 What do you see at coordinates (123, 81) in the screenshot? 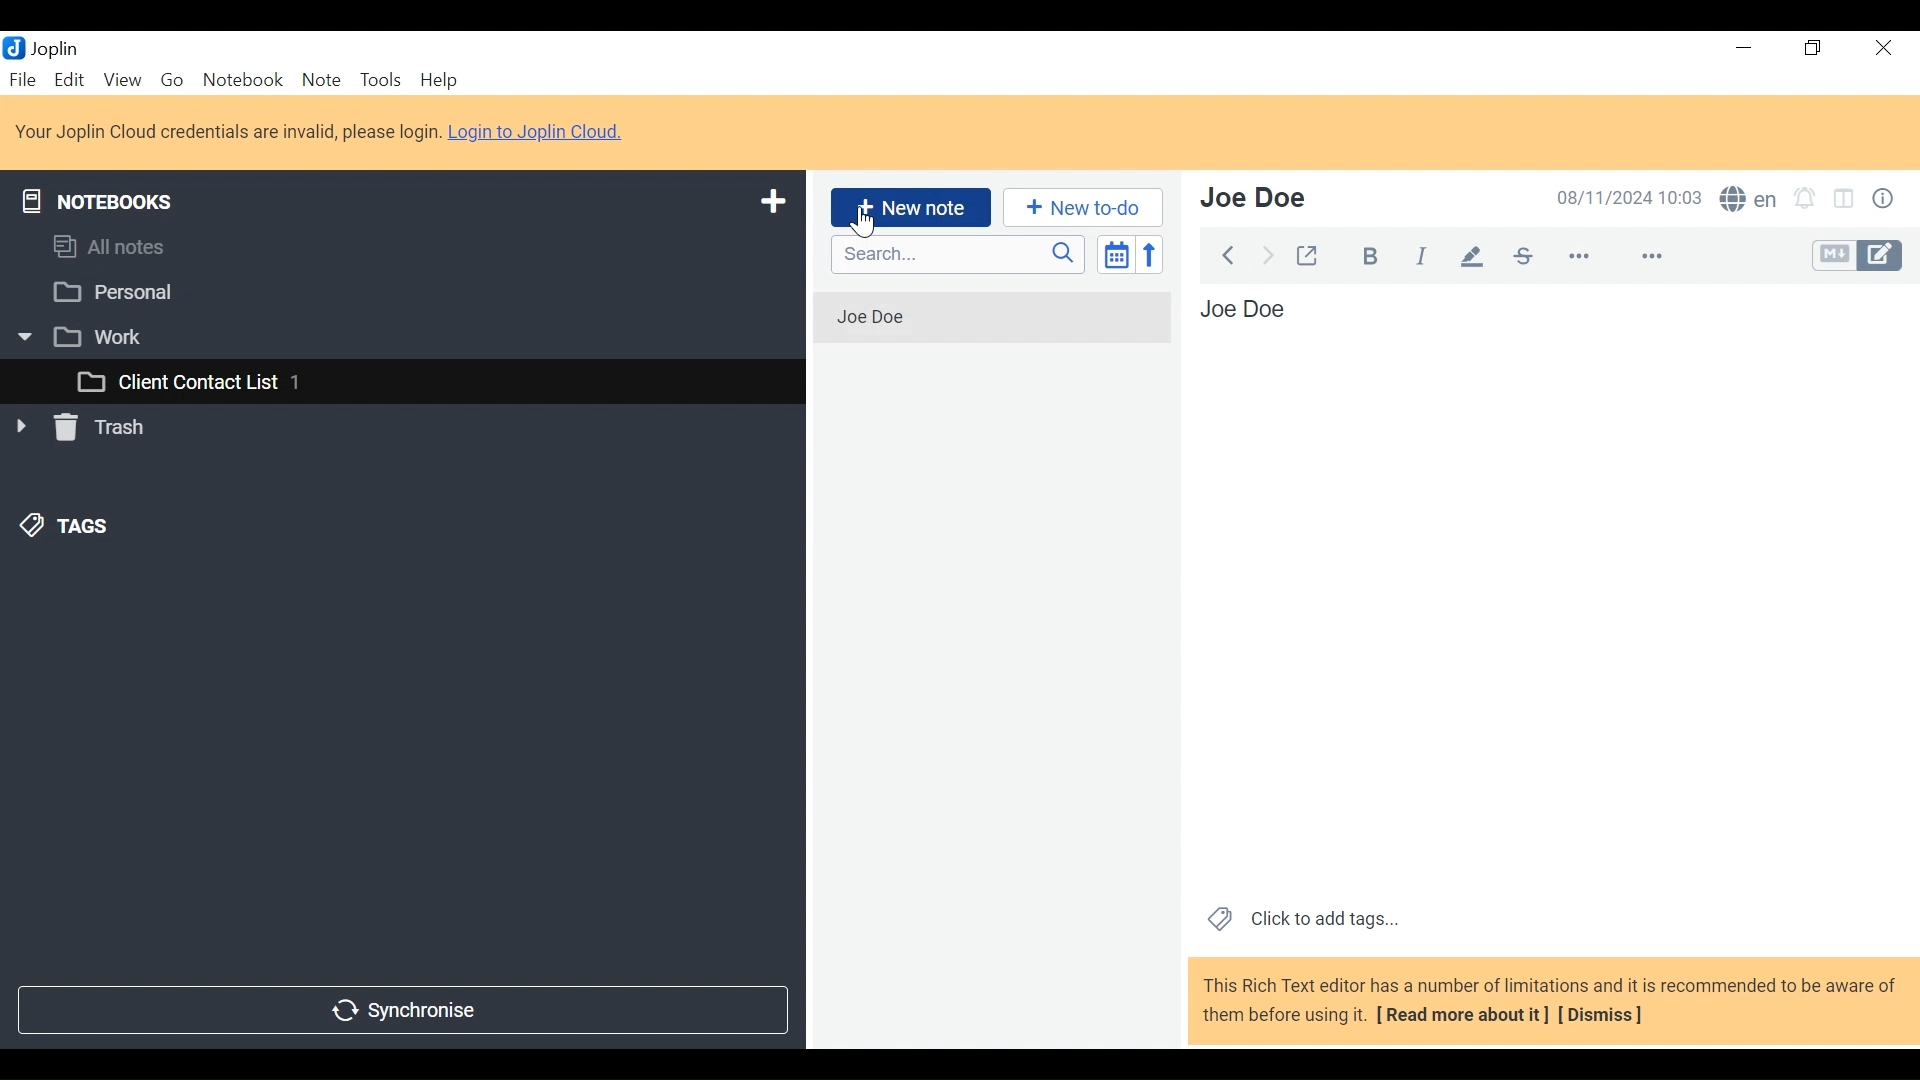
I see `View` at bounding box center [123, 81].